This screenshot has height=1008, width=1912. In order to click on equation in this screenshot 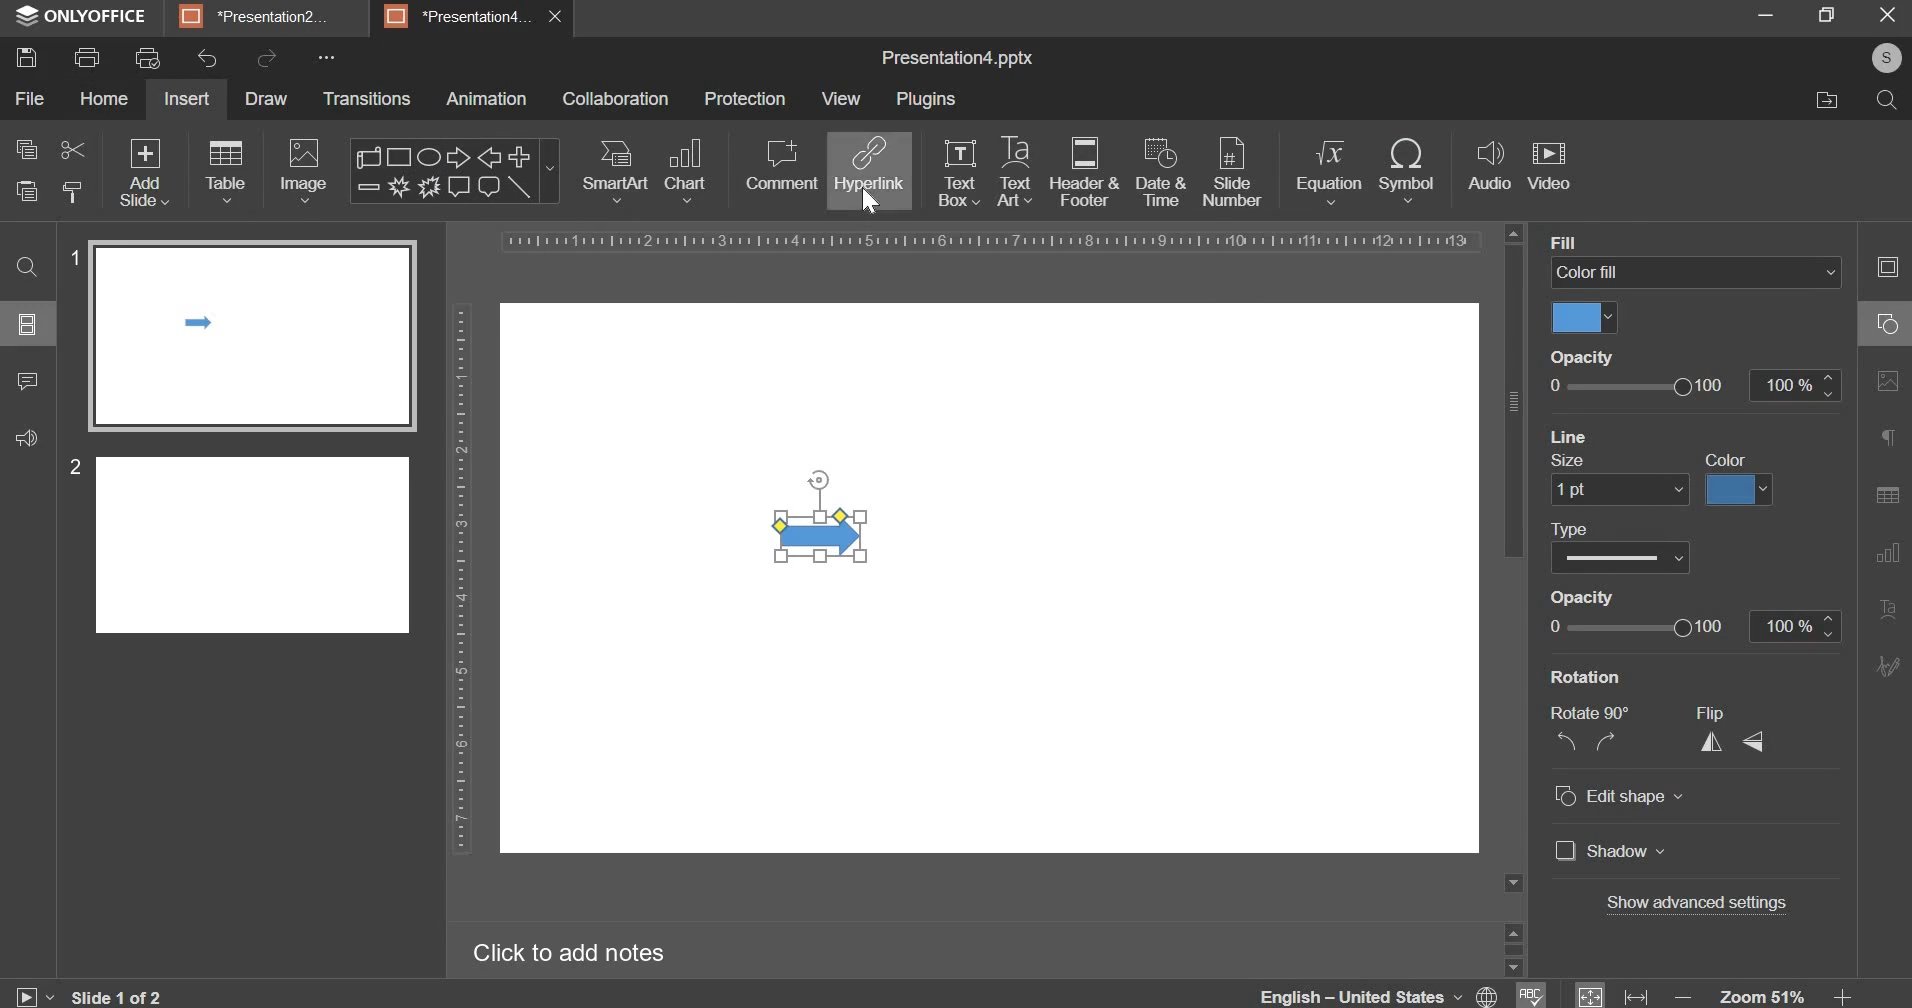, I will do `click(1329, 171)`.